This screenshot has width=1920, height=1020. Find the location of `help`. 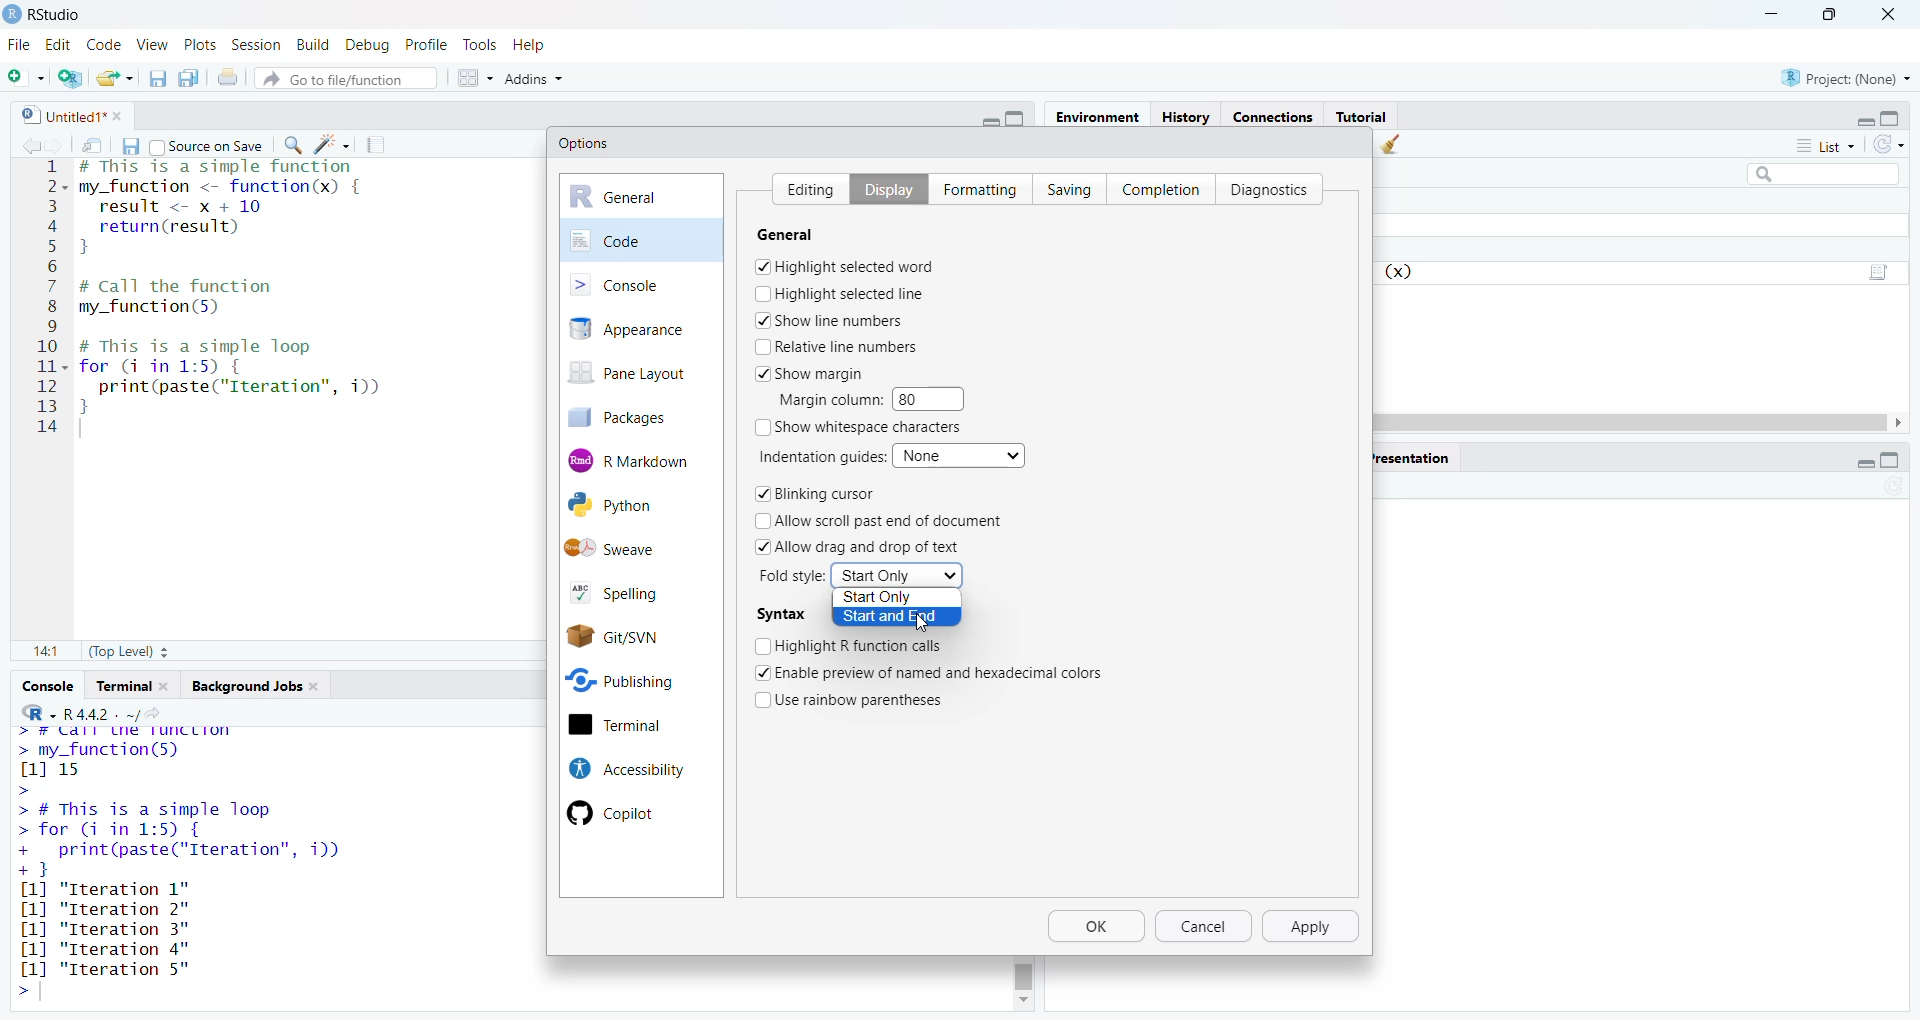

help is located at coordinates (536, 43).